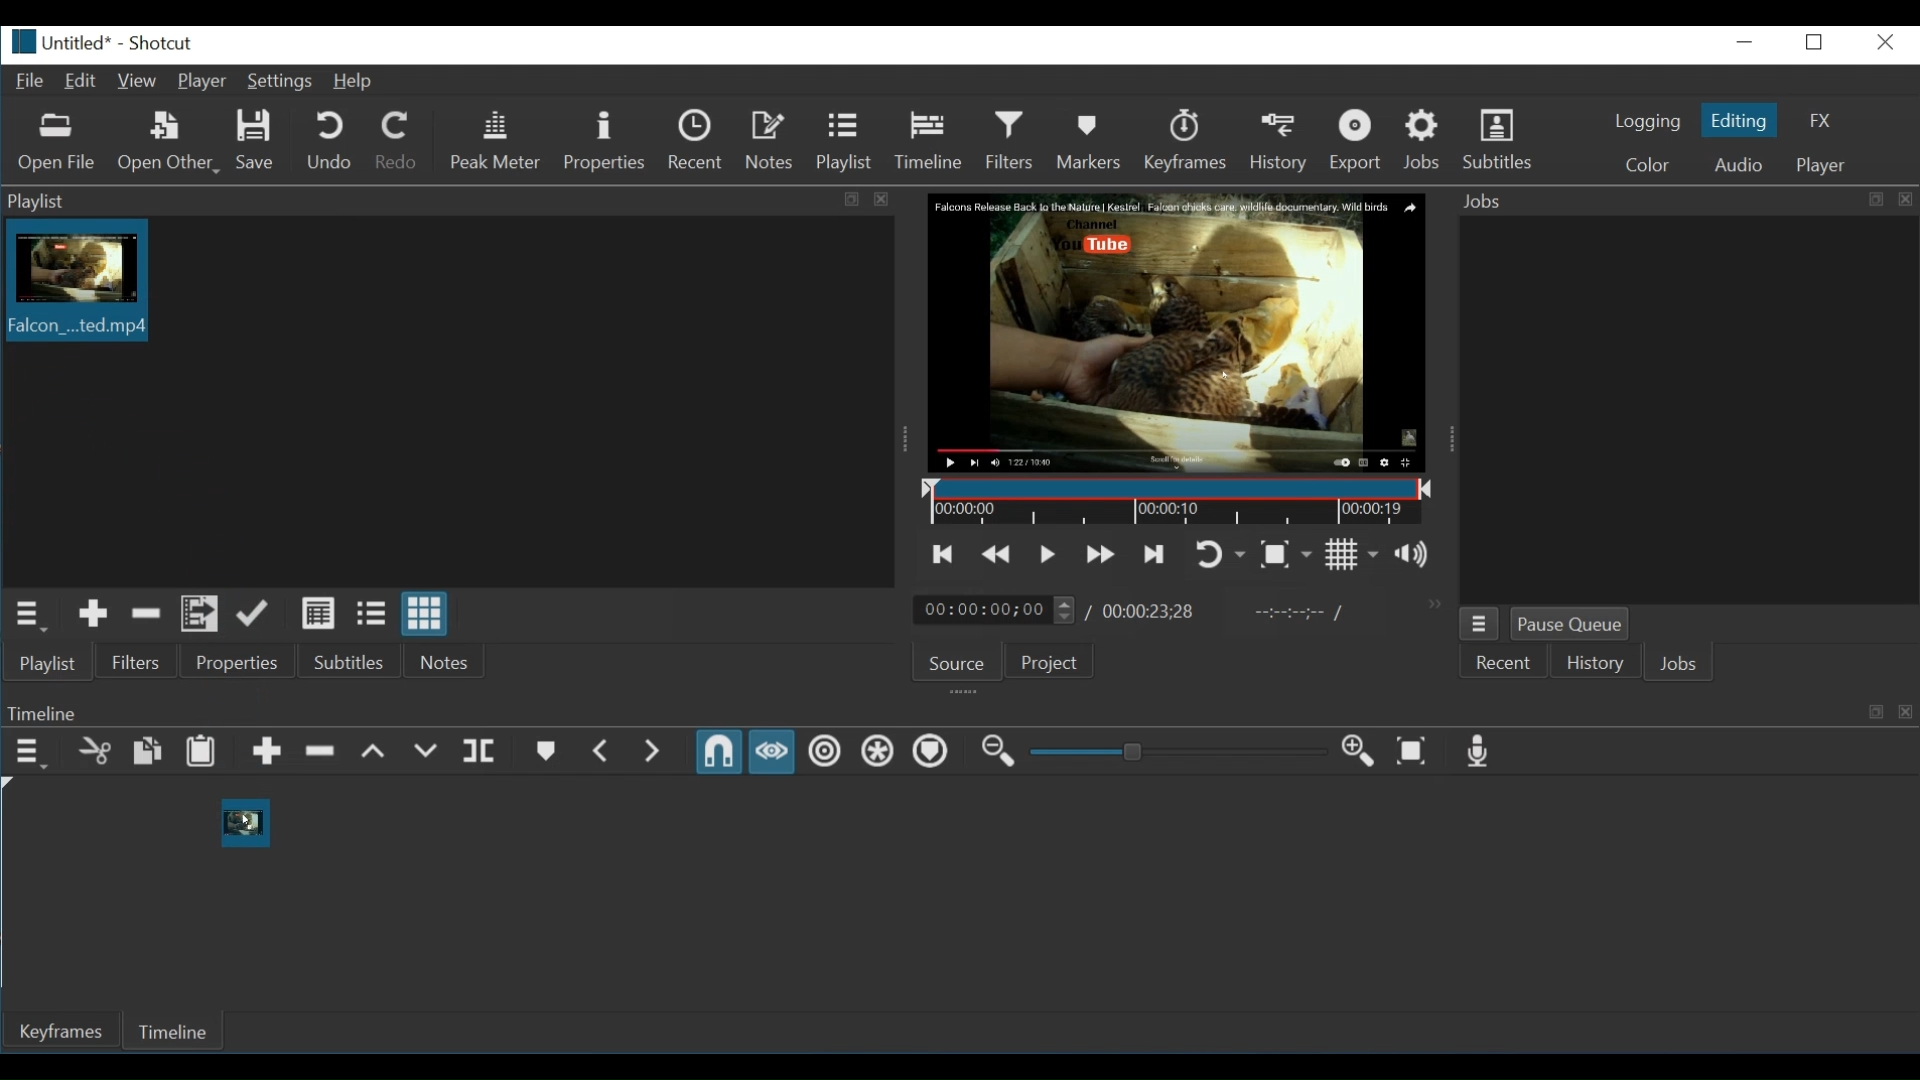 The width and height of the screenshot is (1920, 1080). Describe the element at coordinates (1688, 407) in the screenshot. I see `jobs panel` at that location.